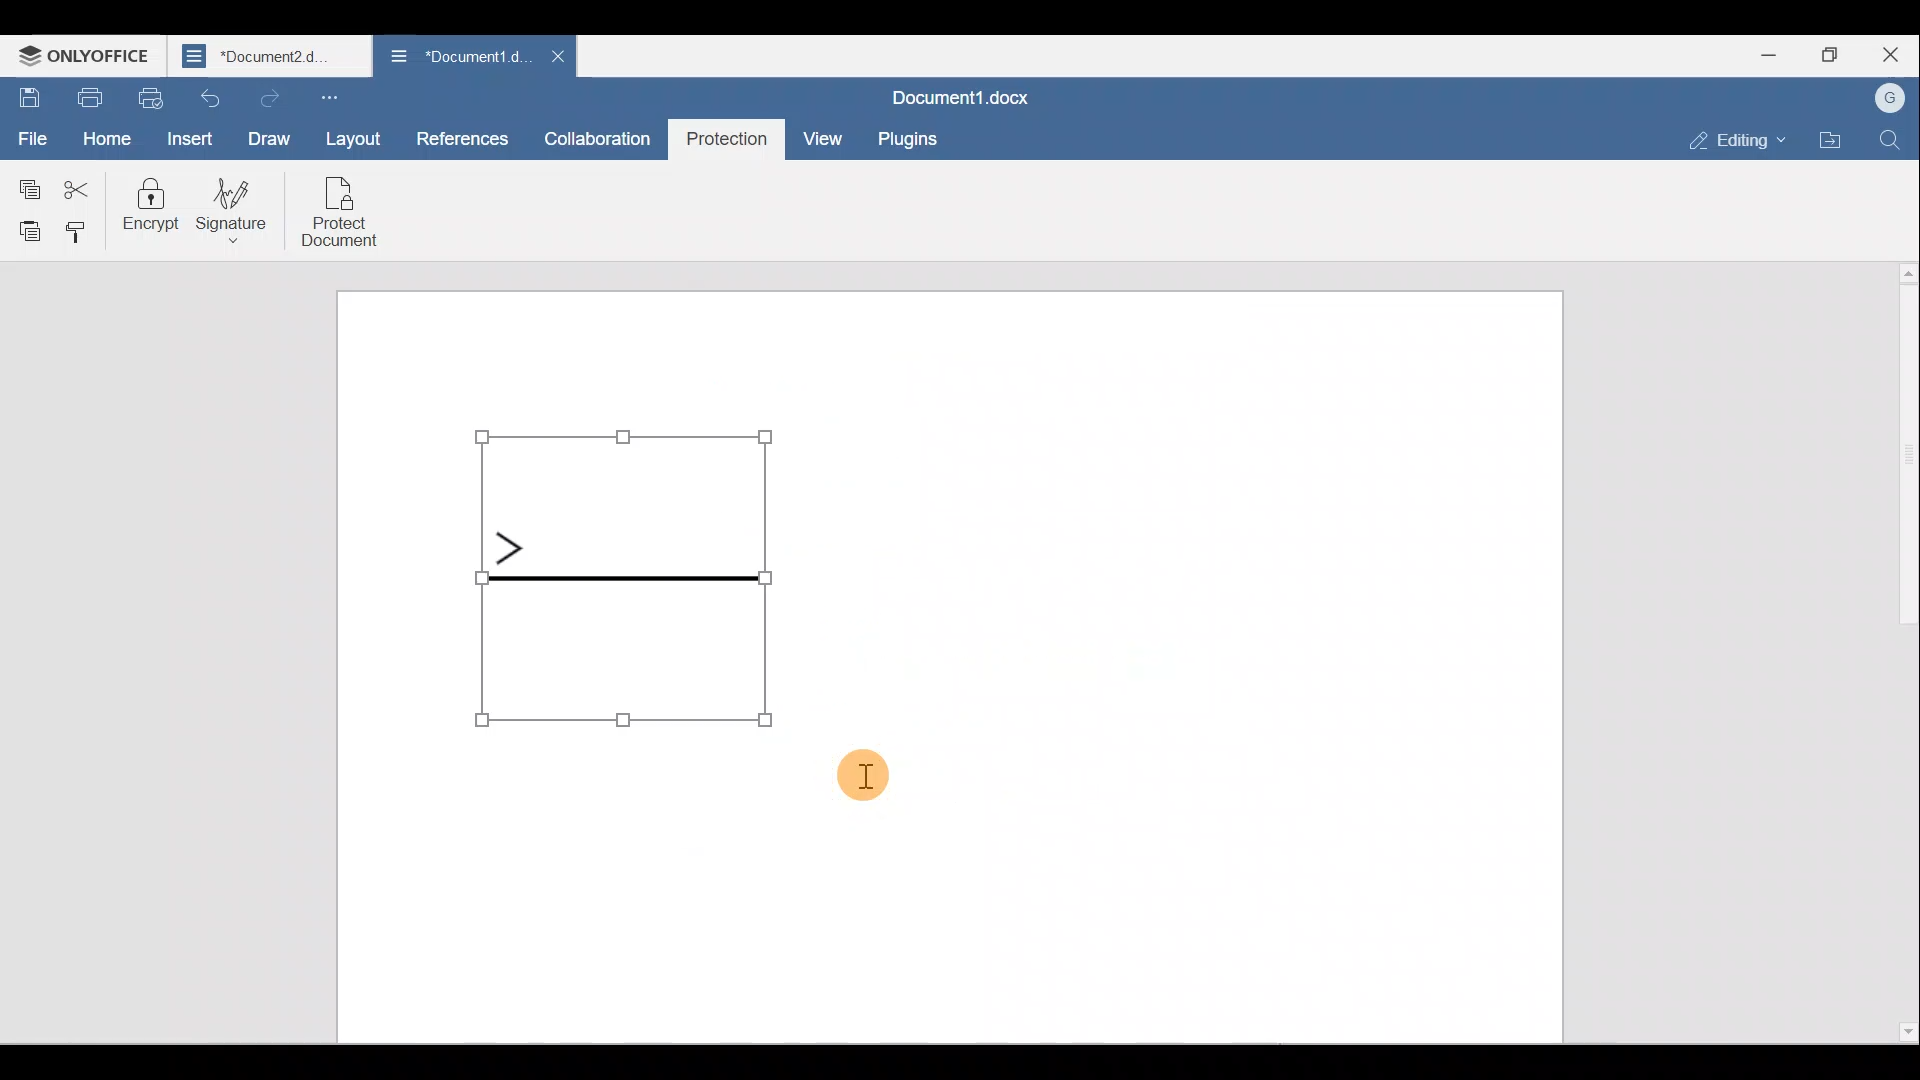 This screenshot has width=1920, height=1080. What do you see at coordinates (22, 224) in the screenshot?
I see `Paste` at bounding box center [22, 224].